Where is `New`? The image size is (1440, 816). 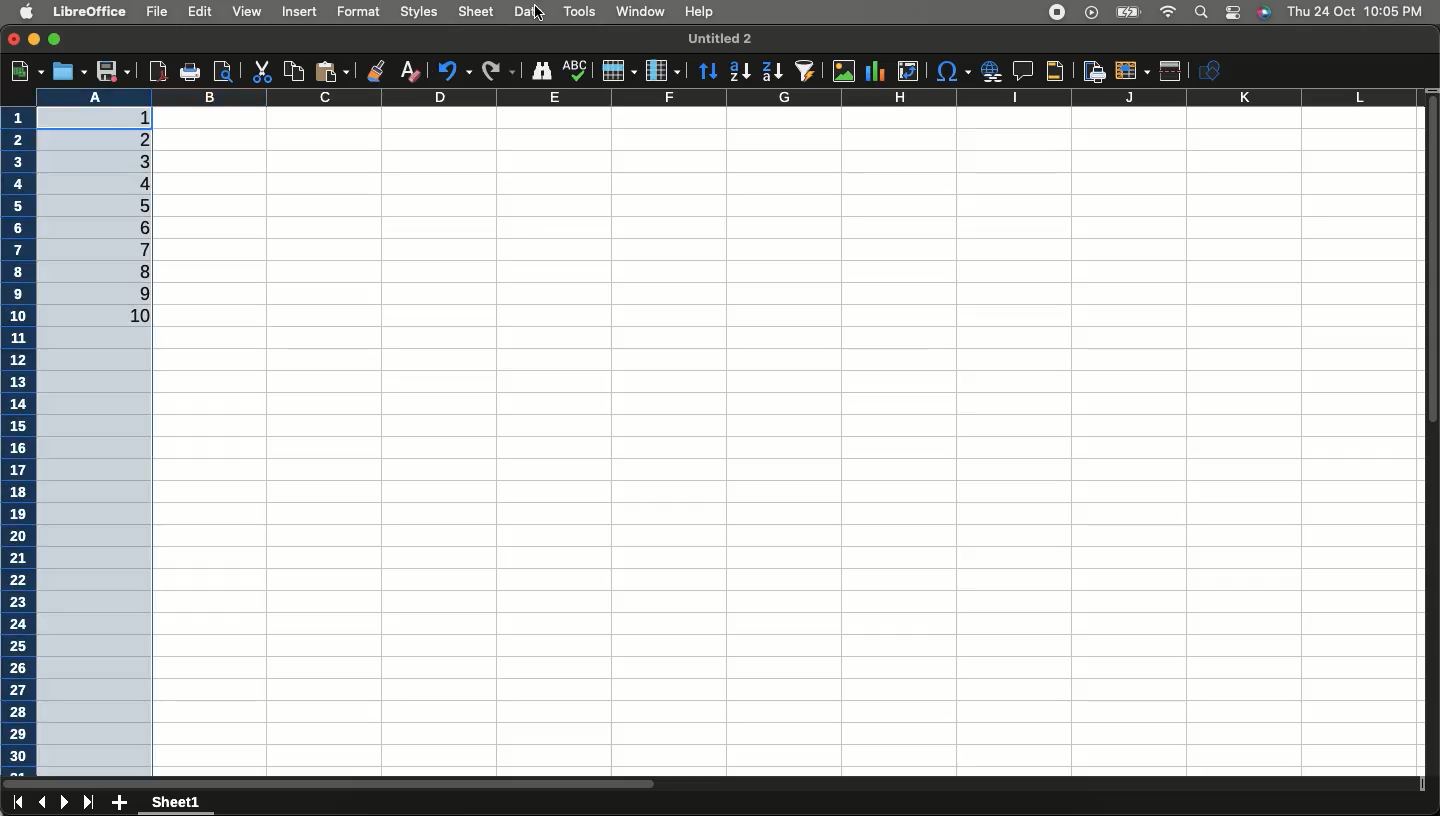
New is located at coordinates (25, 69).